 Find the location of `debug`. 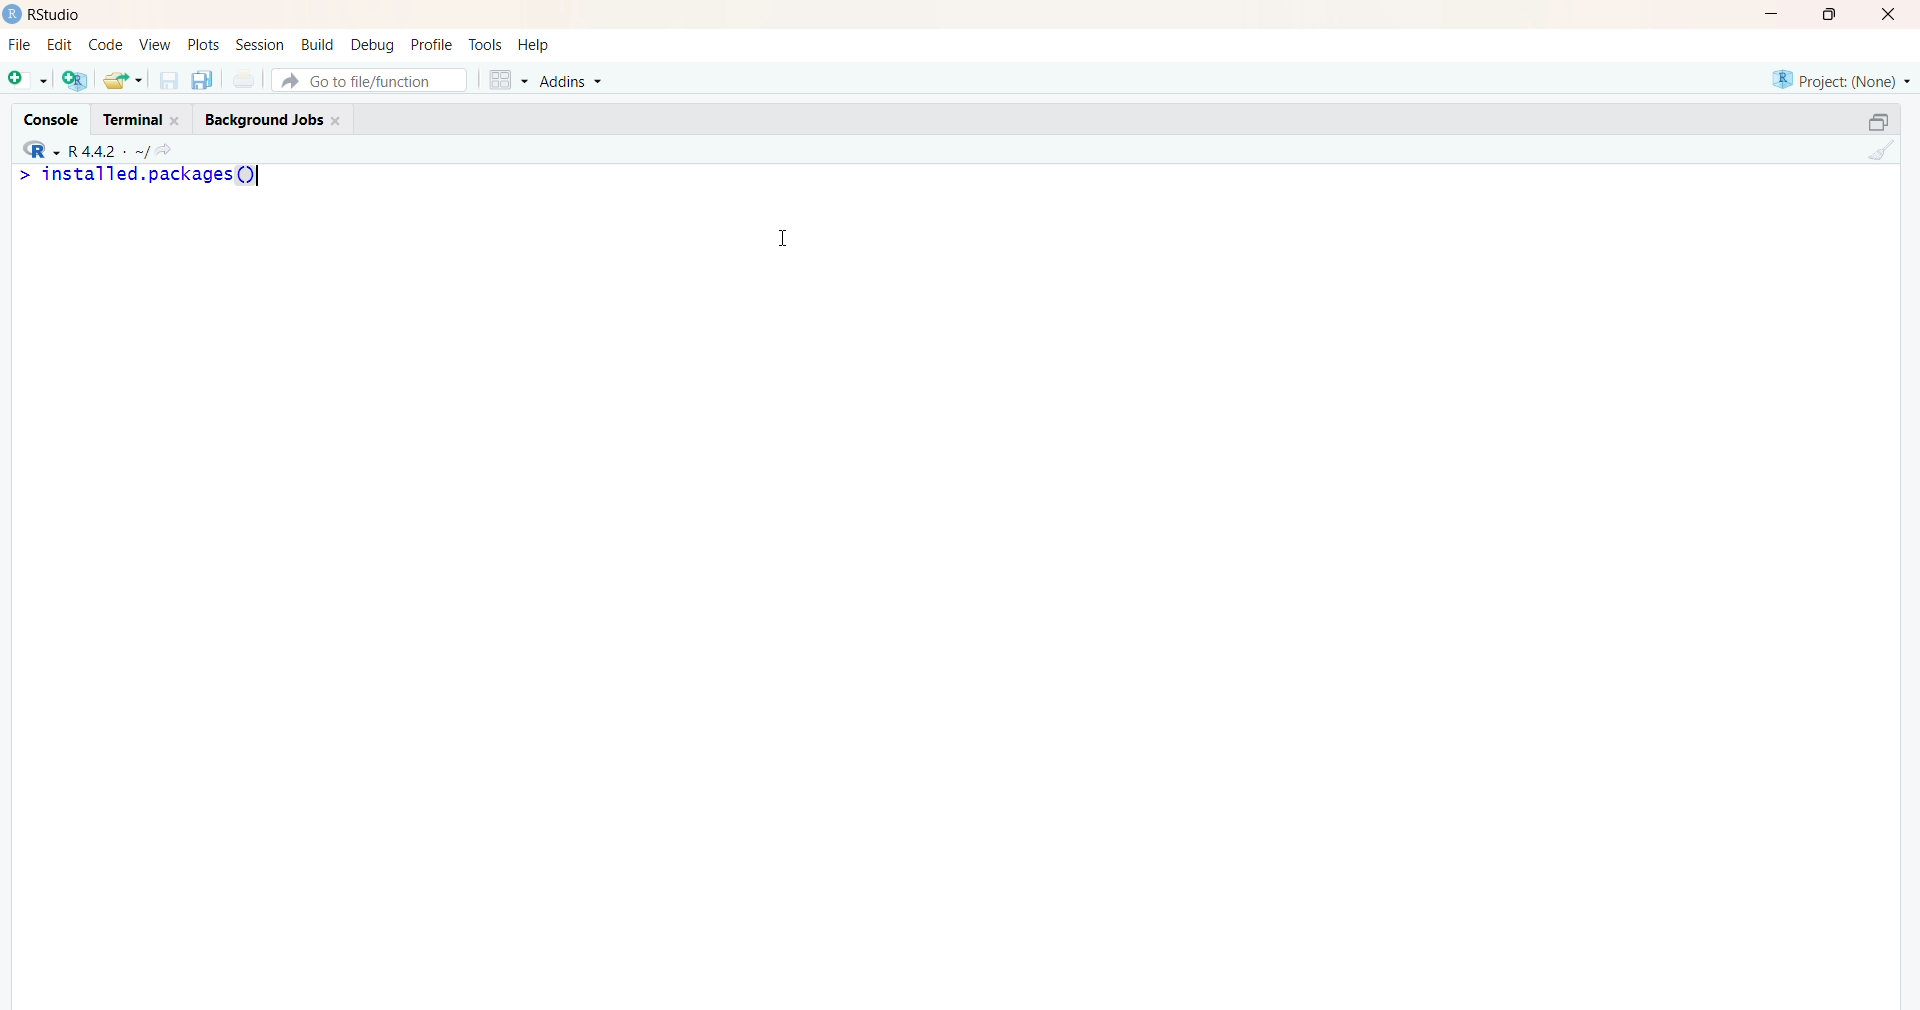

debug is located at coordinates (373, 45).